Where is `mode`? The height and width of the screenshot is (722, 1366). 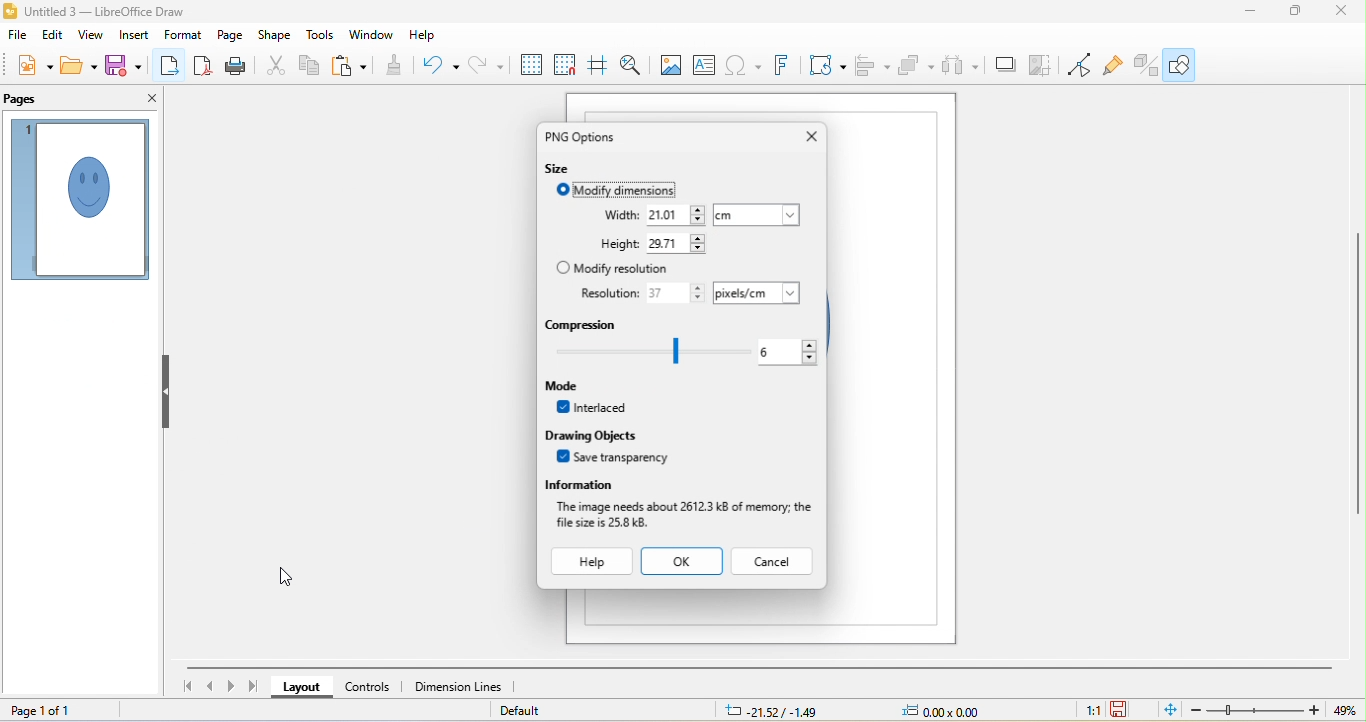 mode is located at coordinates (564, 386).